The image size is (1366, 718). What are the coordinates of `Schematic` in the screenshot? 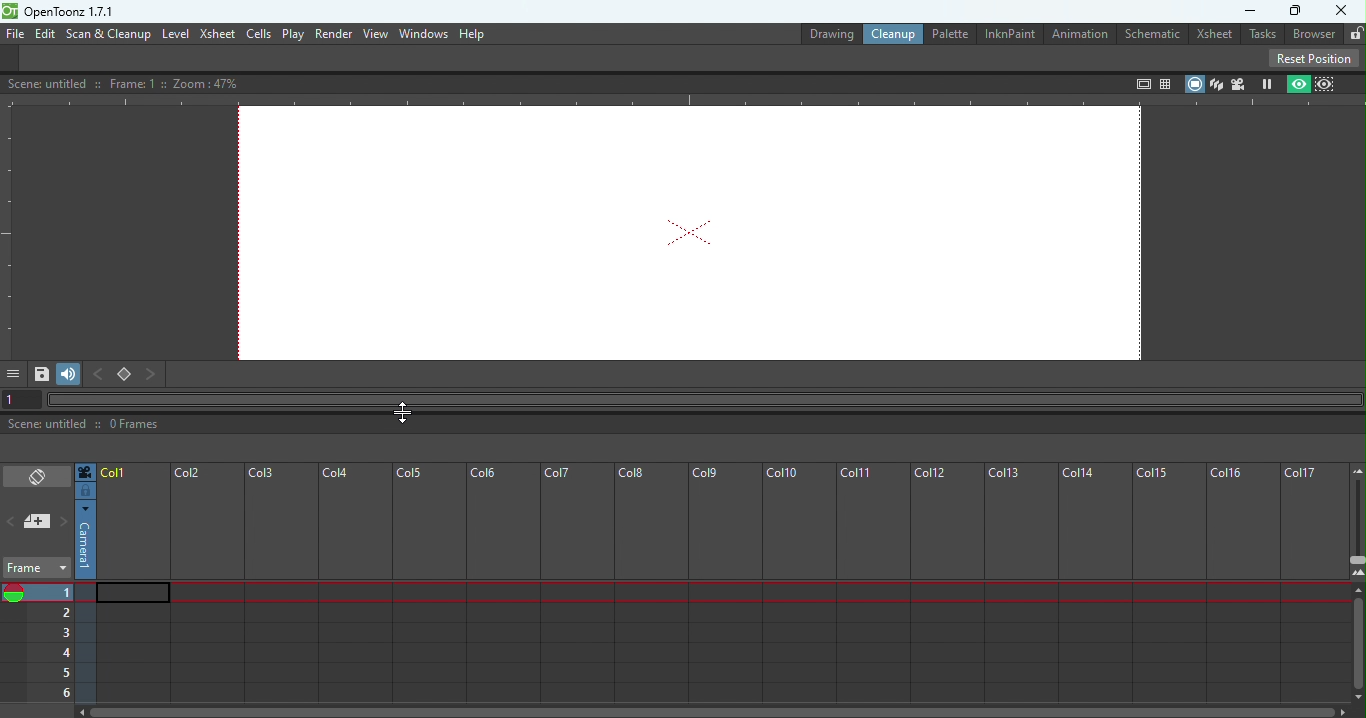 It's located at (1155, 32).